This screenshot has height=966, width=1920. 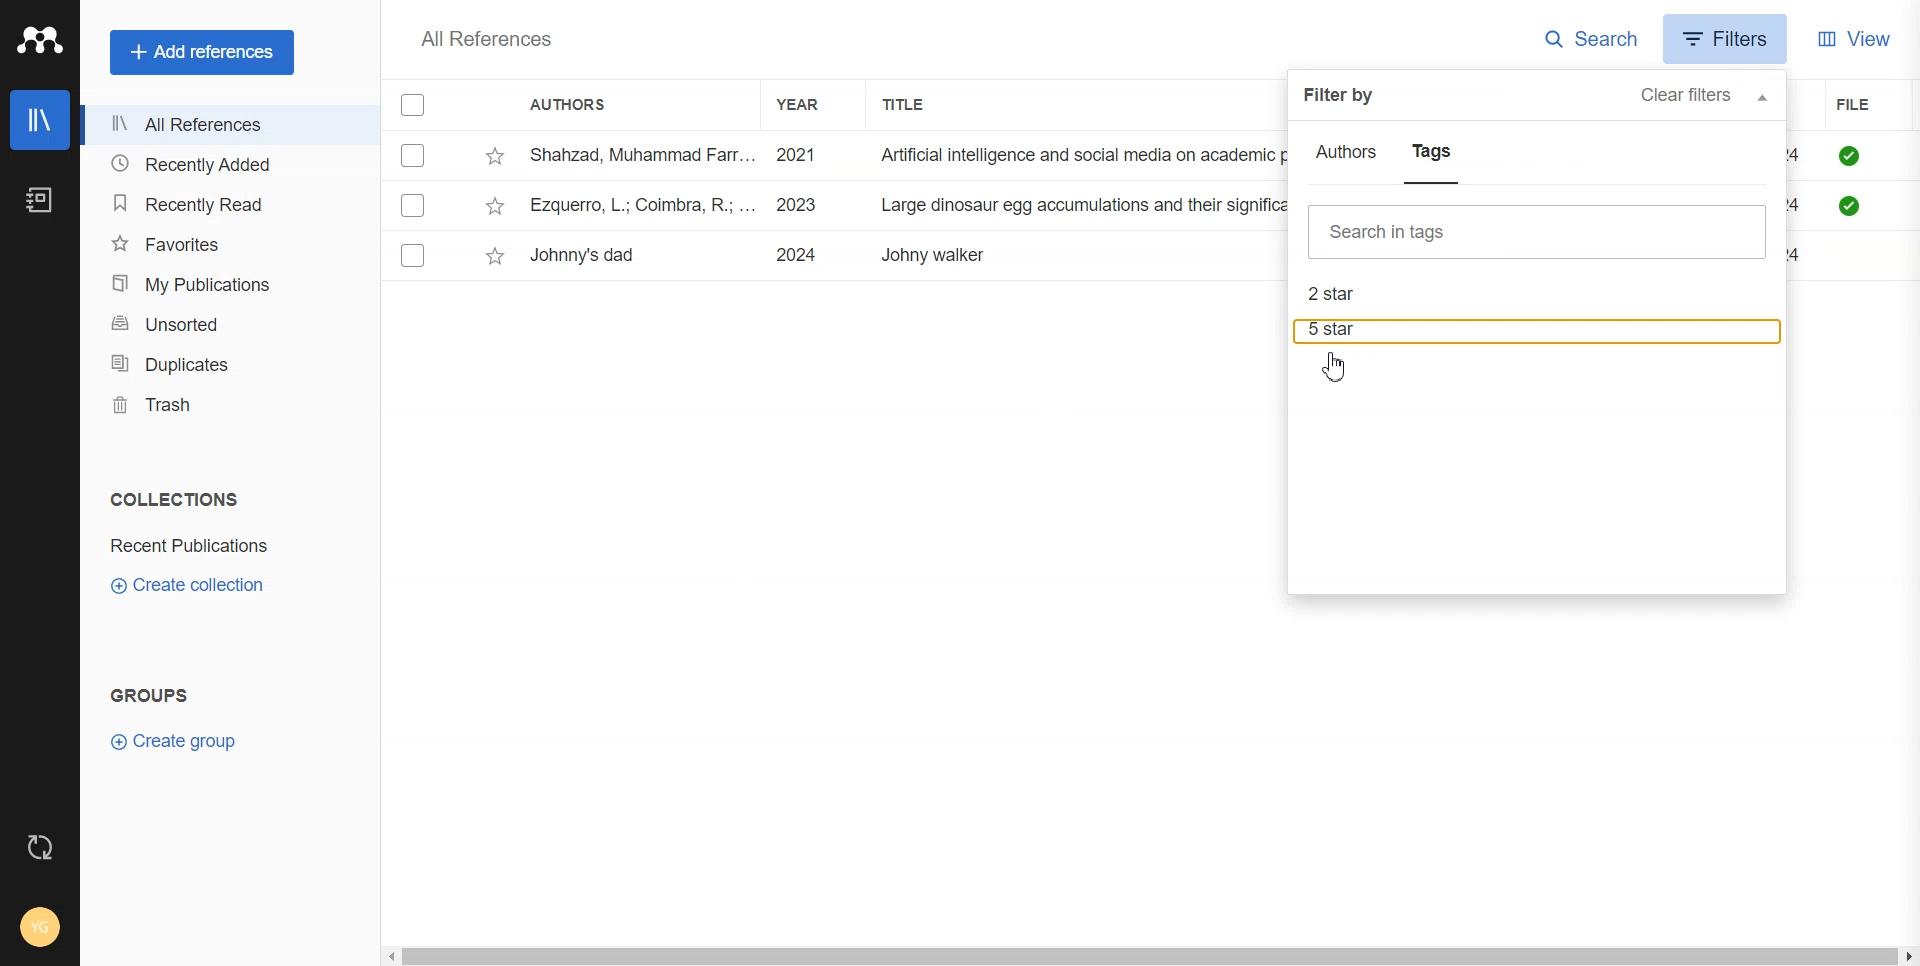 What do you see at coordinates (1592, 40) in the screenshot?
I see `Search` at bounding box center [1592, 40].